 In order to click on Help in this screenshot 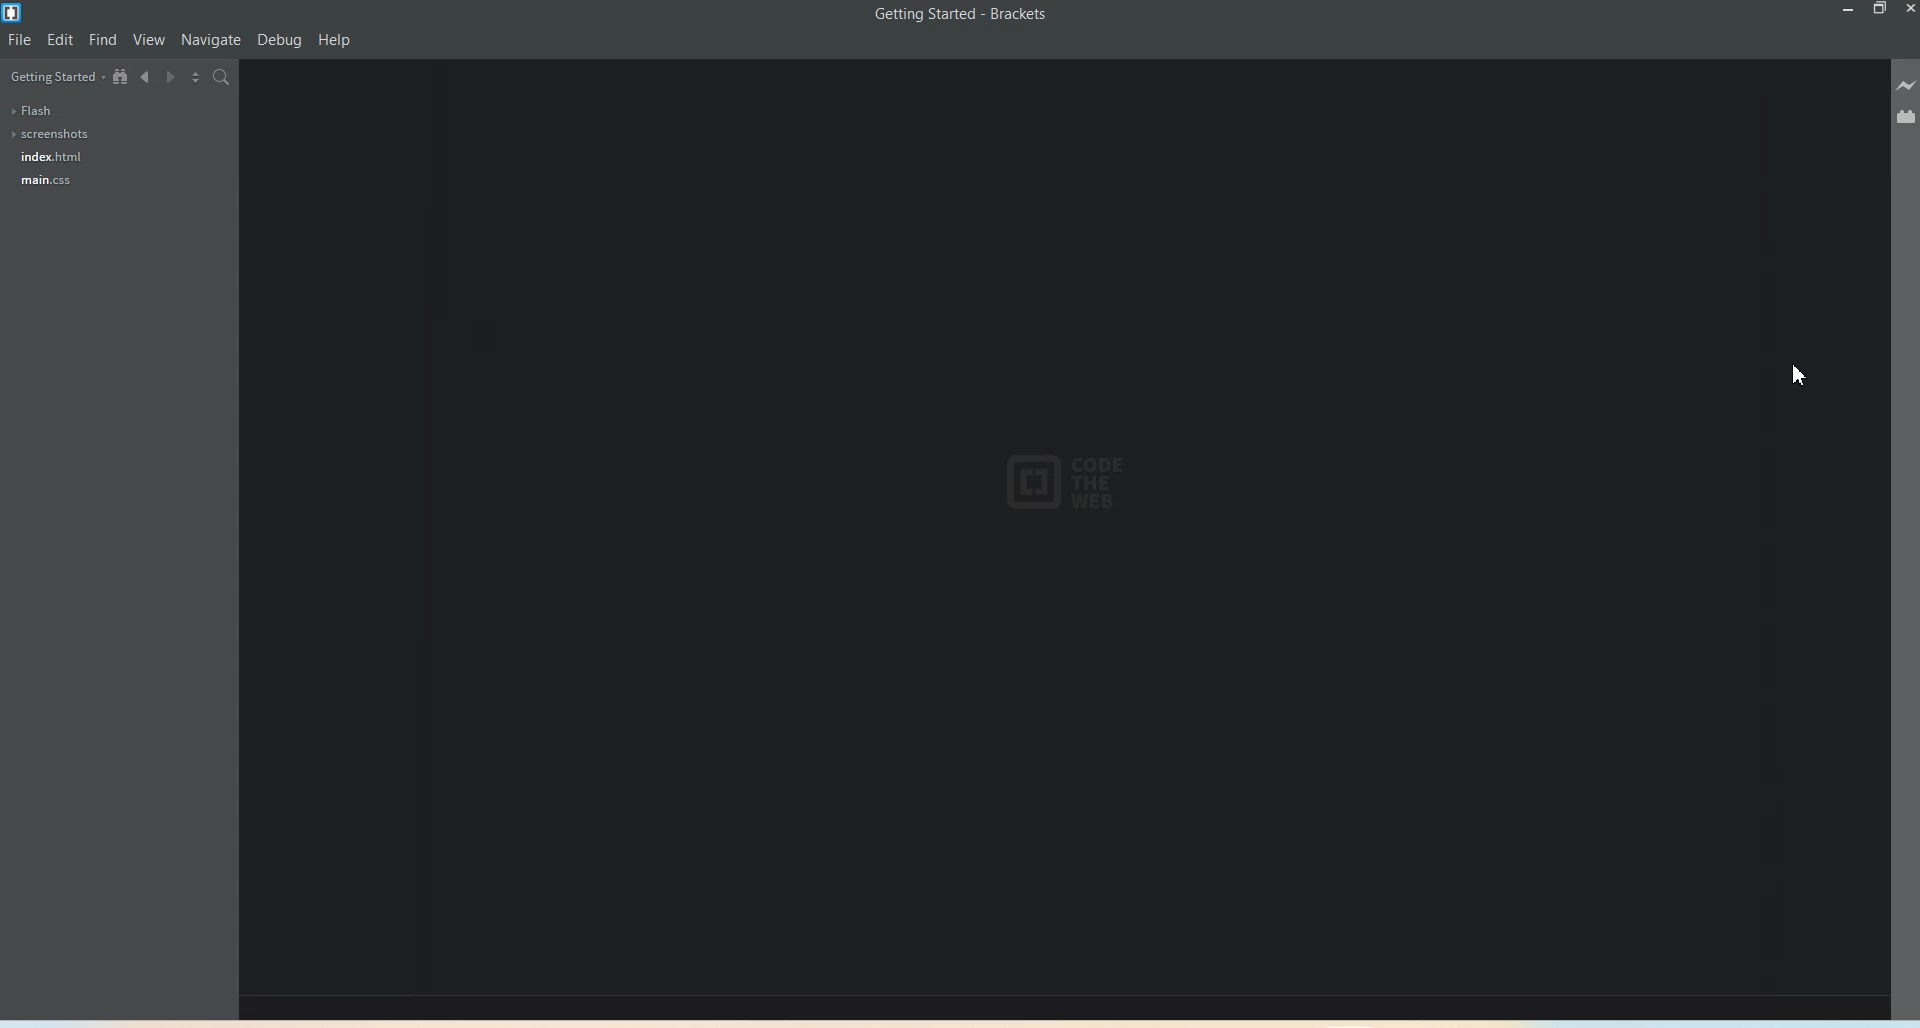, I will do `click(336, 41)`.